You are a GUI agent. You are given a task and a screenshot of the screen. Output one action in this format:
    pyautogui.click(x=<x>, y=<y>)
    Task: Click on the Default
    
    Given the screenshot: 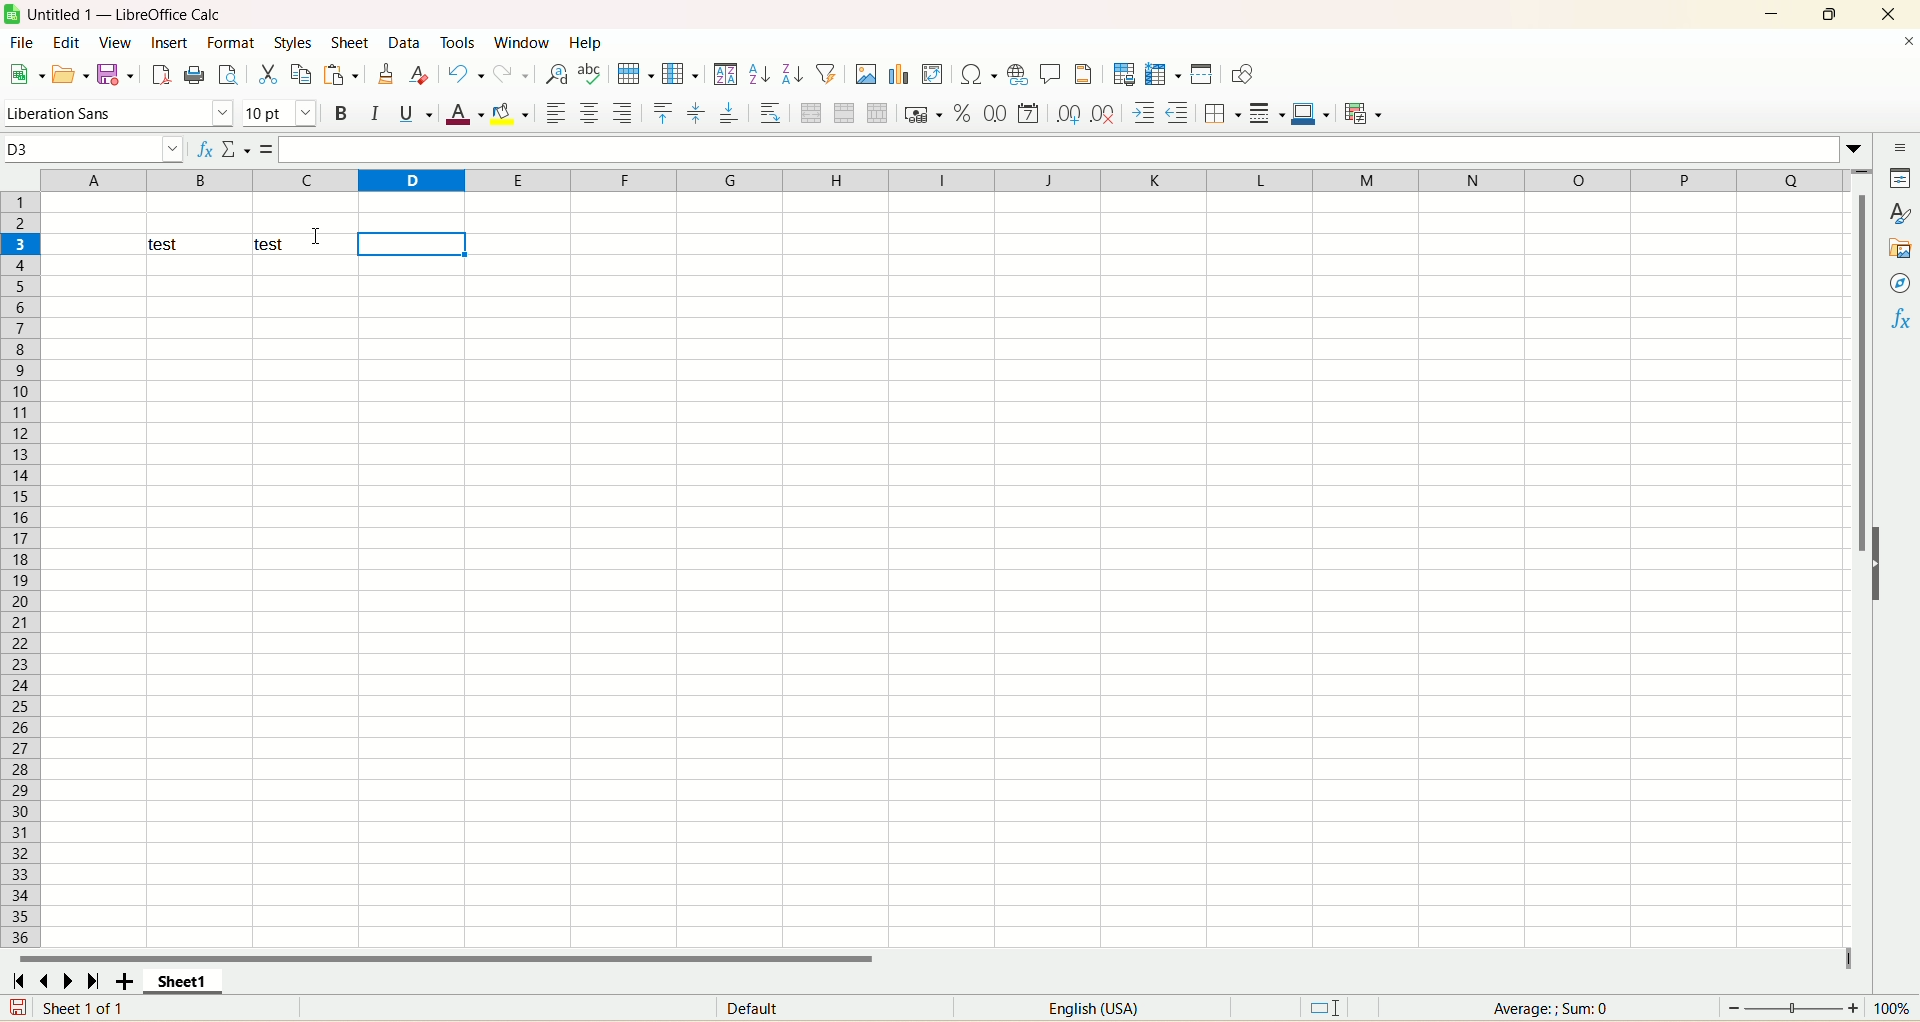 What is the action you would take?
    pyautogui.click(x=835, y=1007)
    